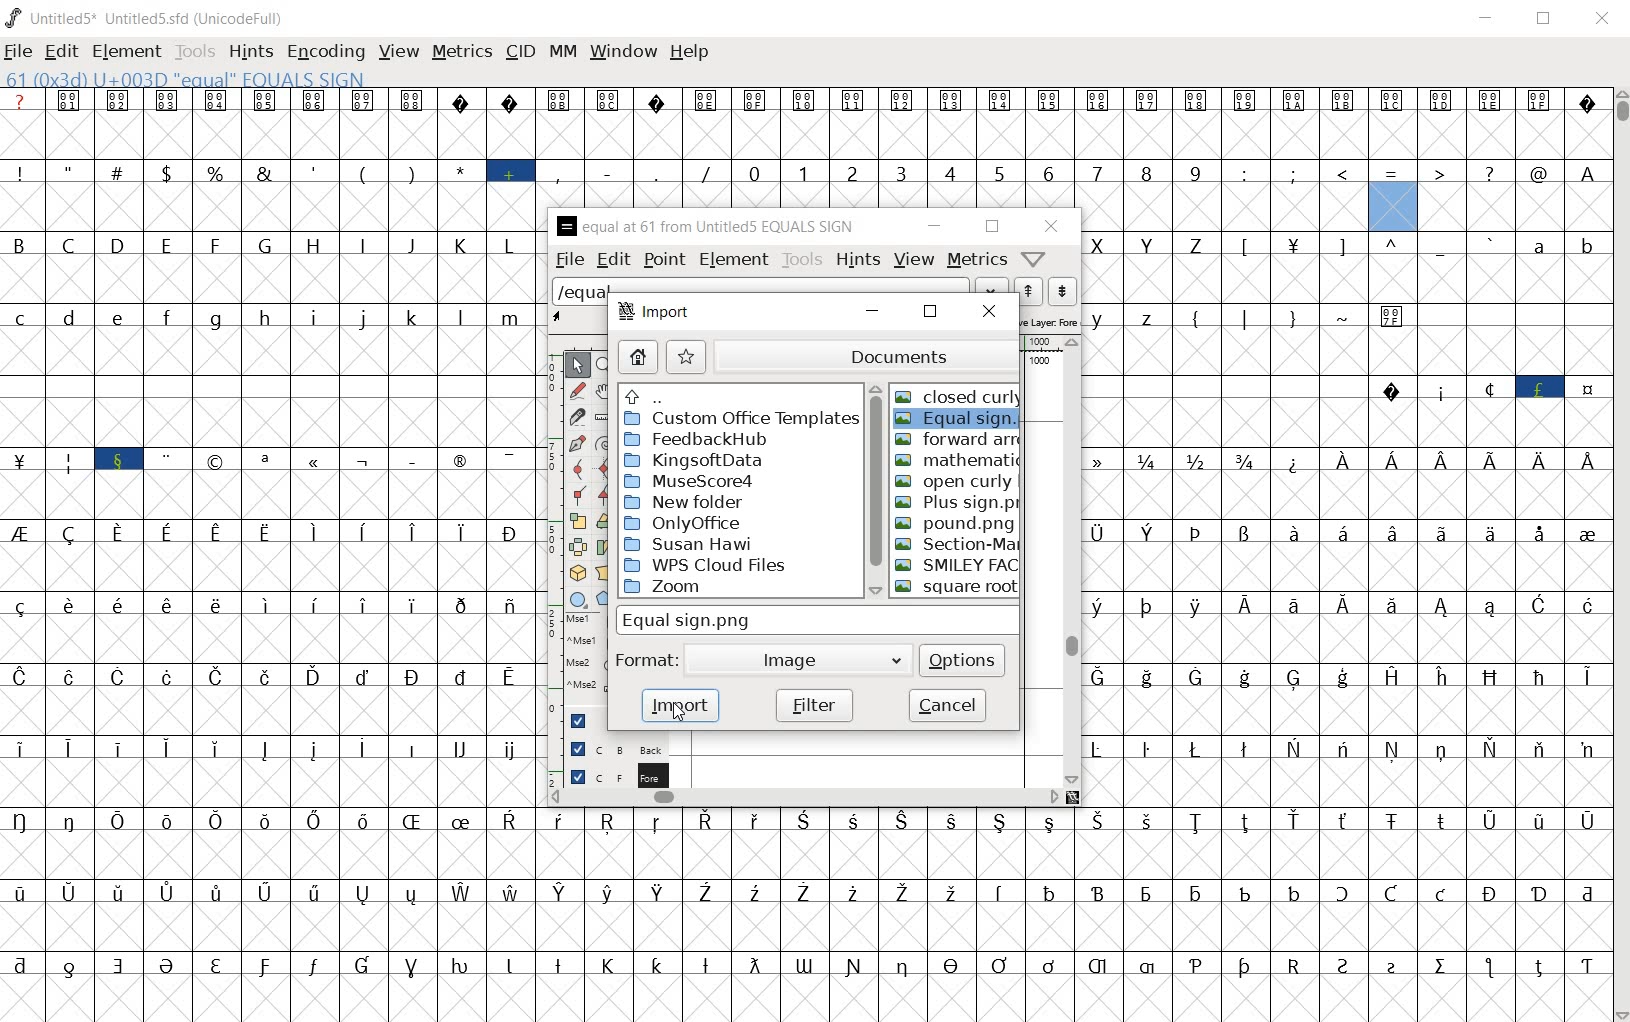 The height and width of the screenshot is (1022, 1630). Describe the element at coordinates (1064, 291) in the screenshot. I see `show the previous word on the list` at that location.